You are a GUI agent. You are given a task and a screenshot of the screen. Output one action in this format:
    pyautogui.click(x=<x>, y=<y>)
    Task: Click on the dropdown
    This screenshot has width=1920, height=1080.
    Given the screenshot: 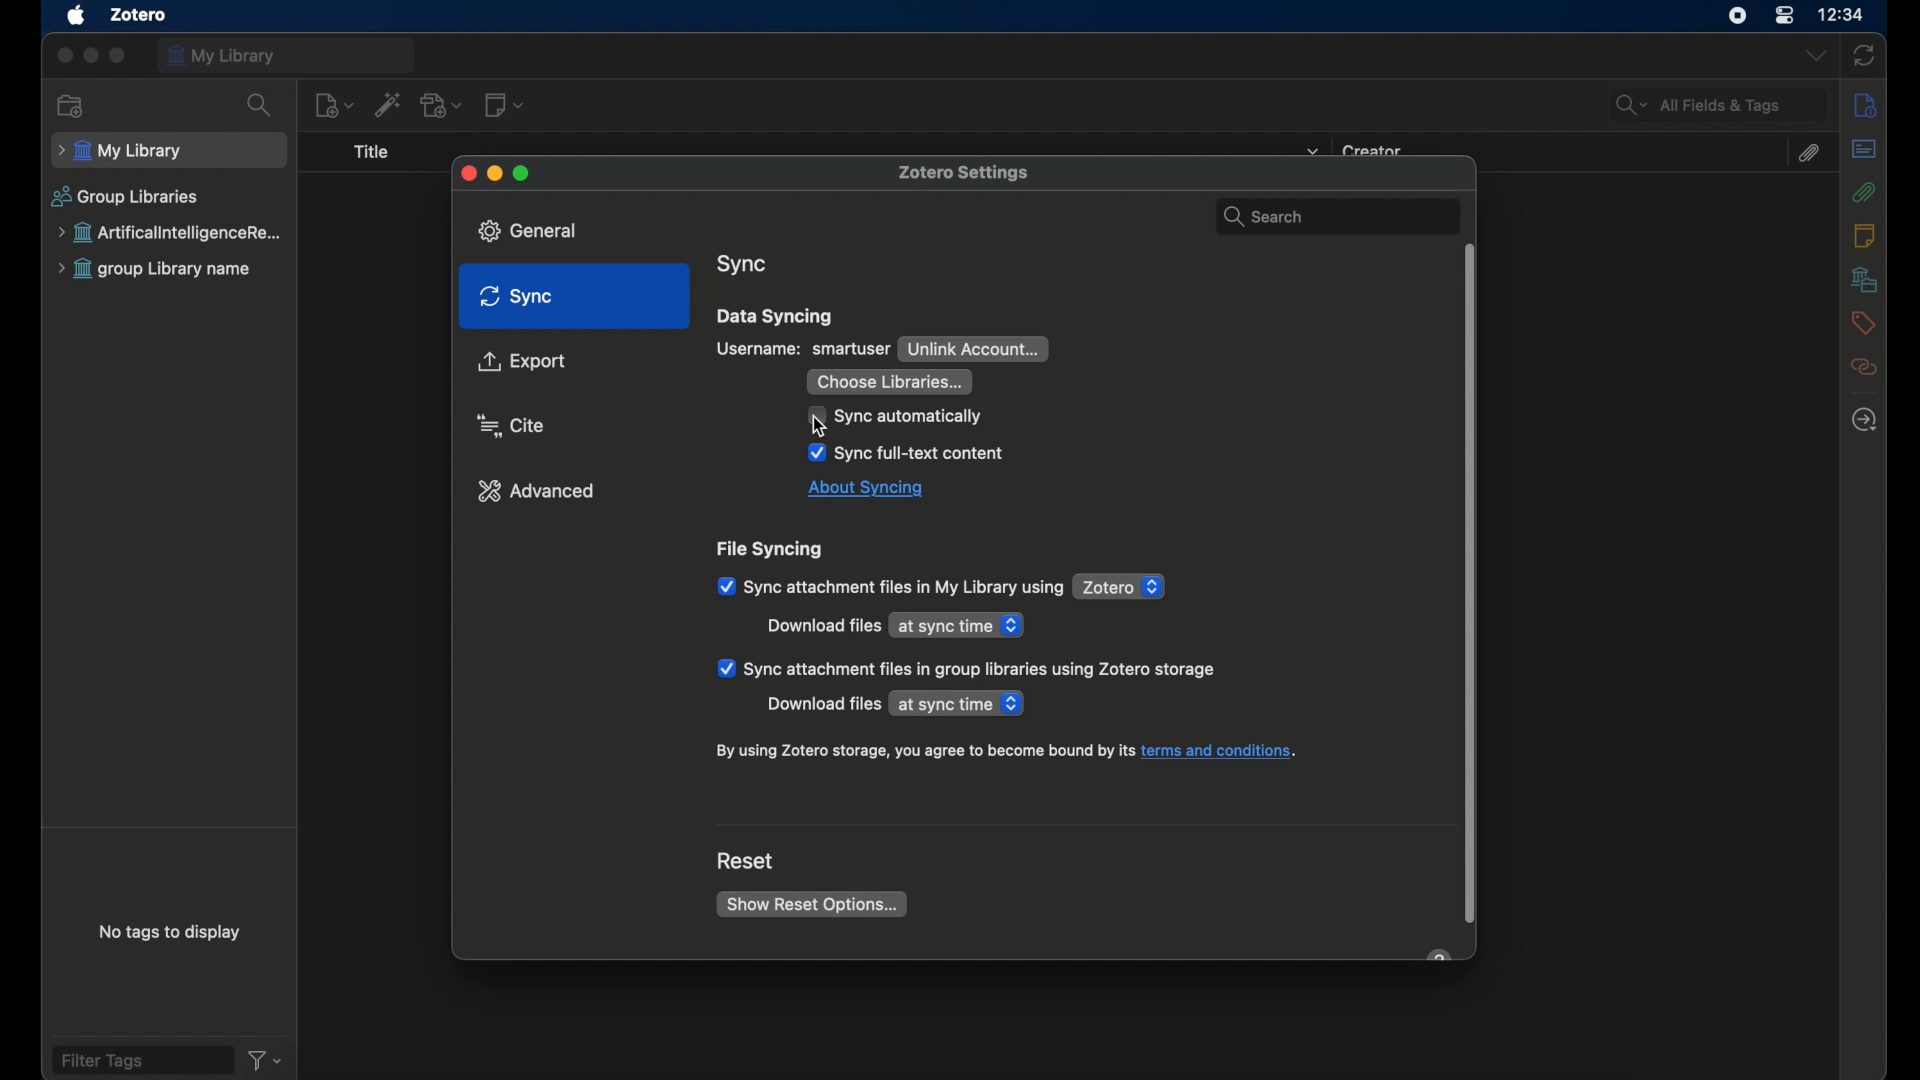 What is the action you would take?
    pyautogui.click(x=1813, y=57)
    